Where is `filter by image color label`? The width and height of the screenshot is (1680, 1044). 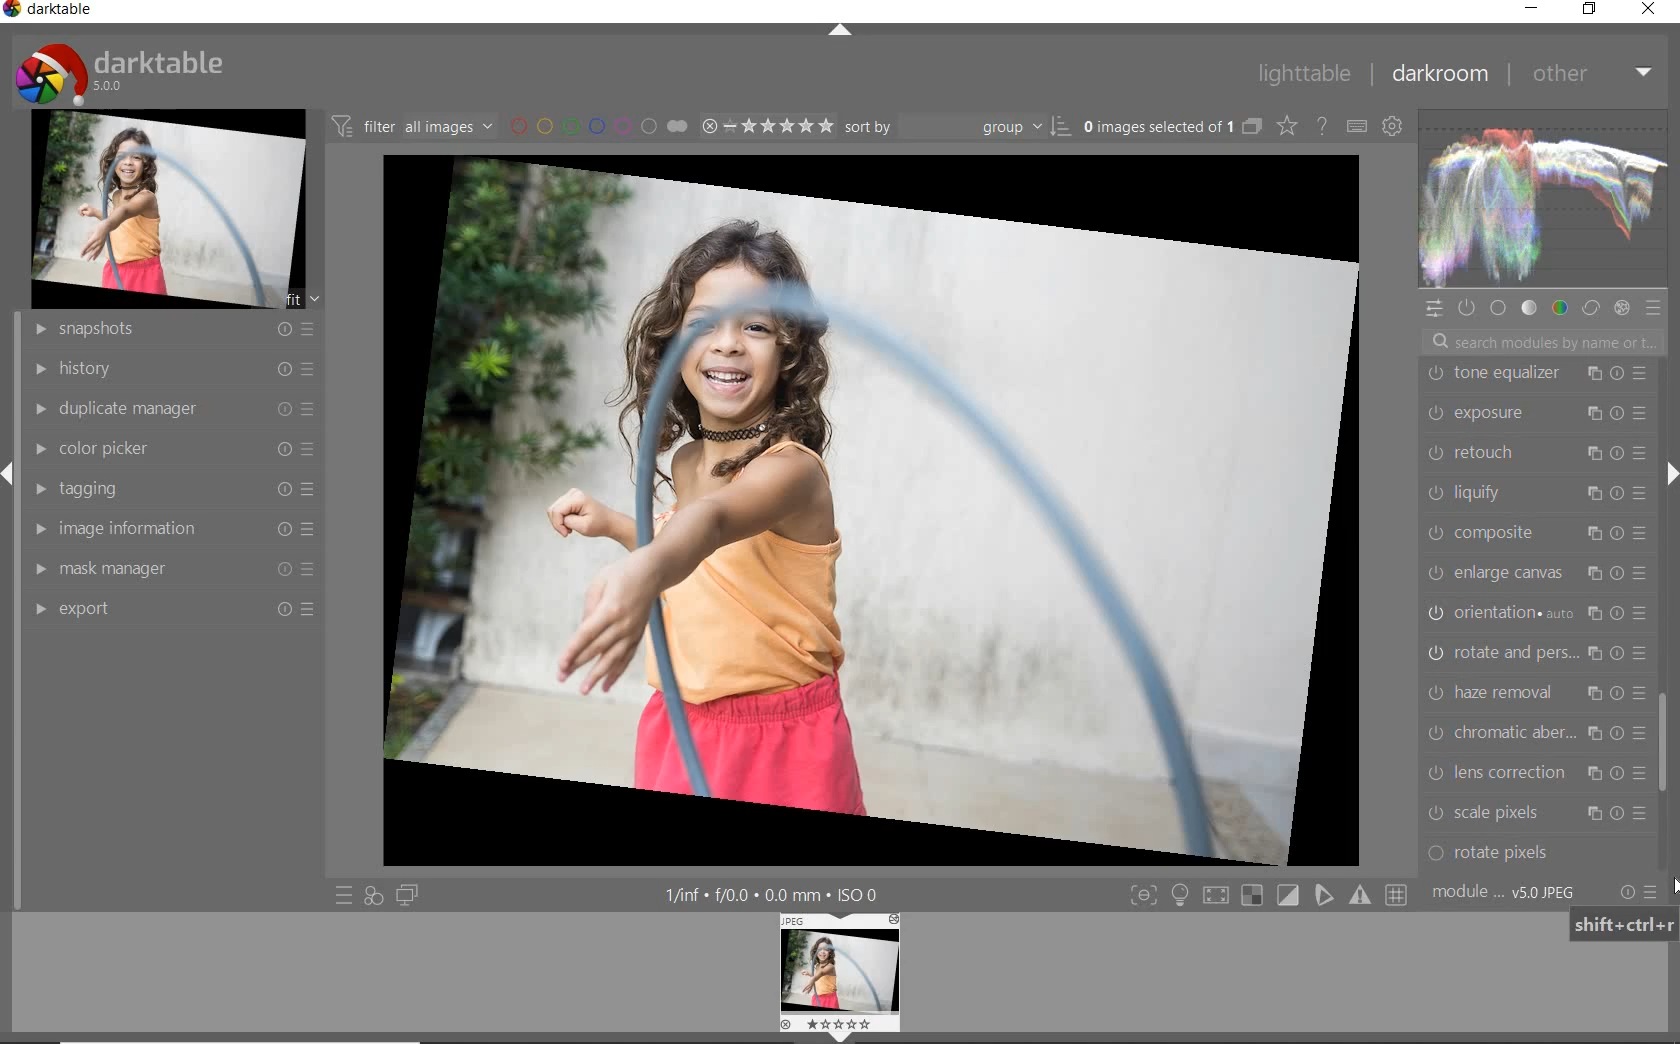 filter by image color label is located at coordinates (598, 125).